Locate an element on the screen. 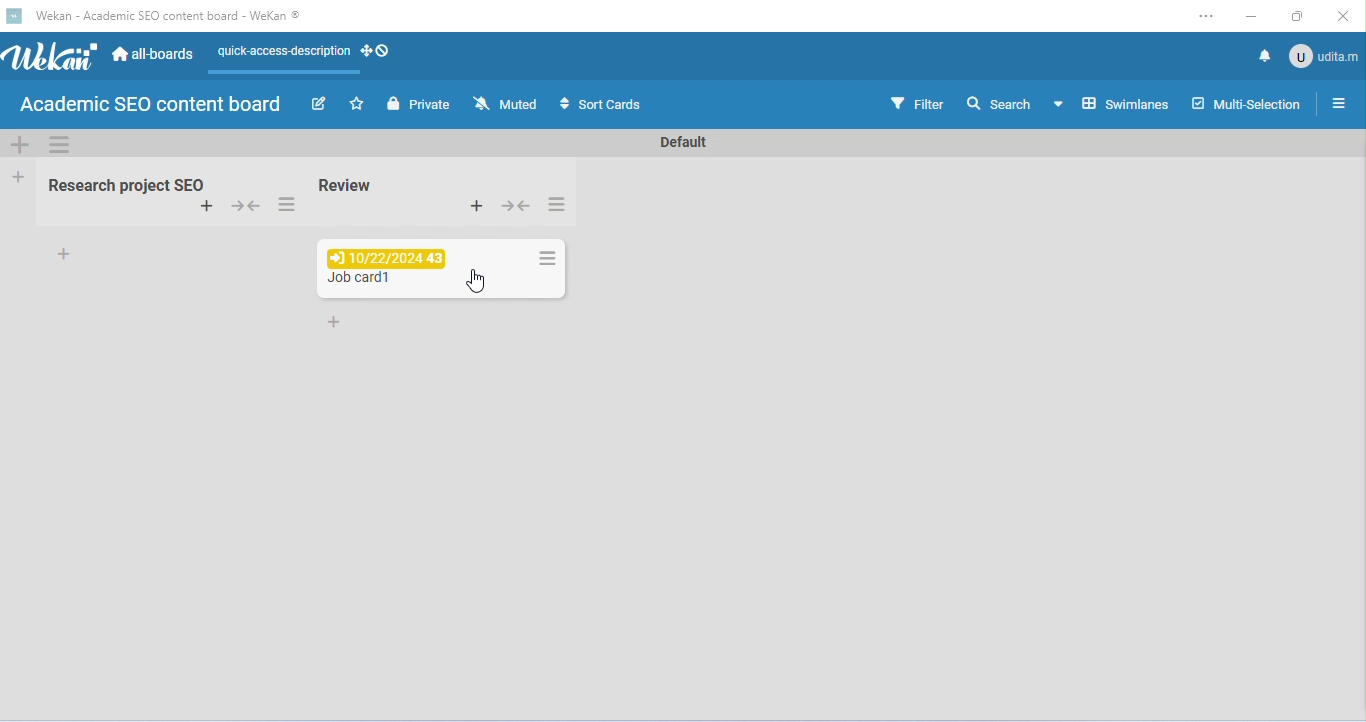 Image resolution: width=1366 pixels, height=722 pixels. add card to top of list is located at coordinates (207, 207).